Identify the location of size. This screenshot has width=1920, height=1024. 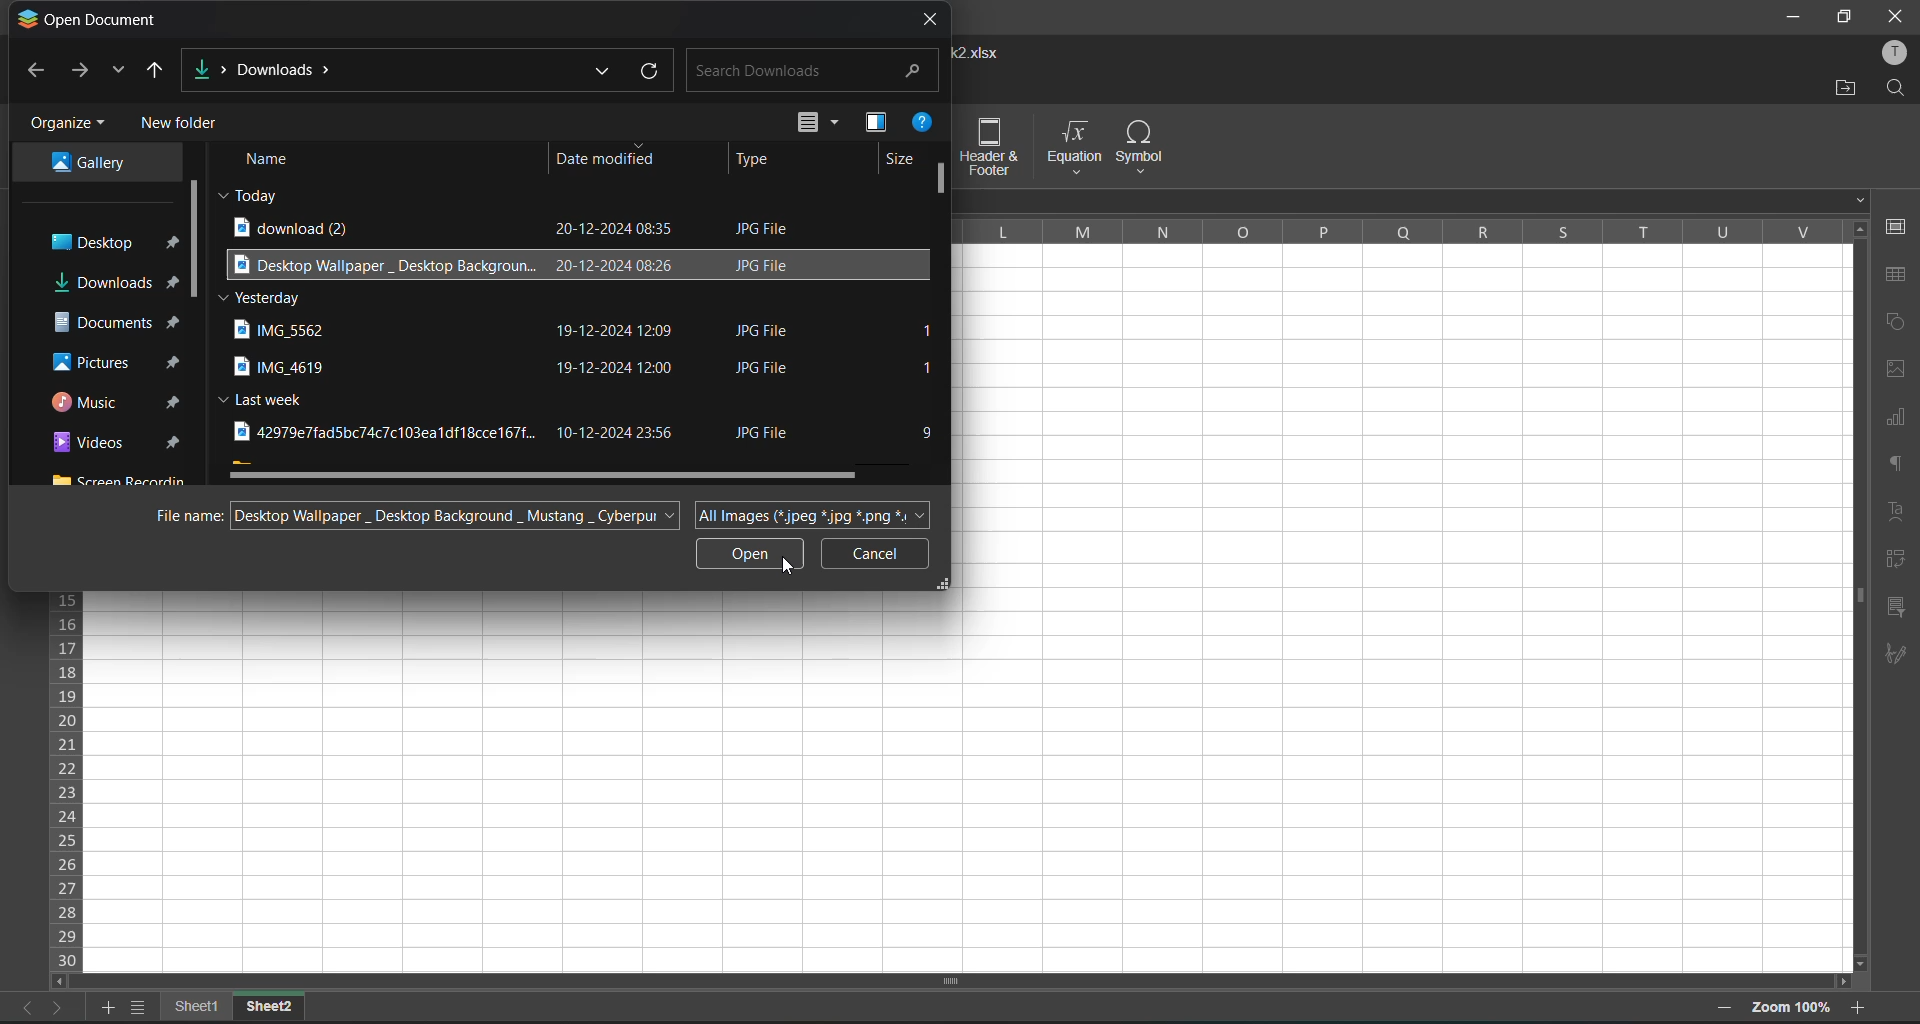
(902, 160).